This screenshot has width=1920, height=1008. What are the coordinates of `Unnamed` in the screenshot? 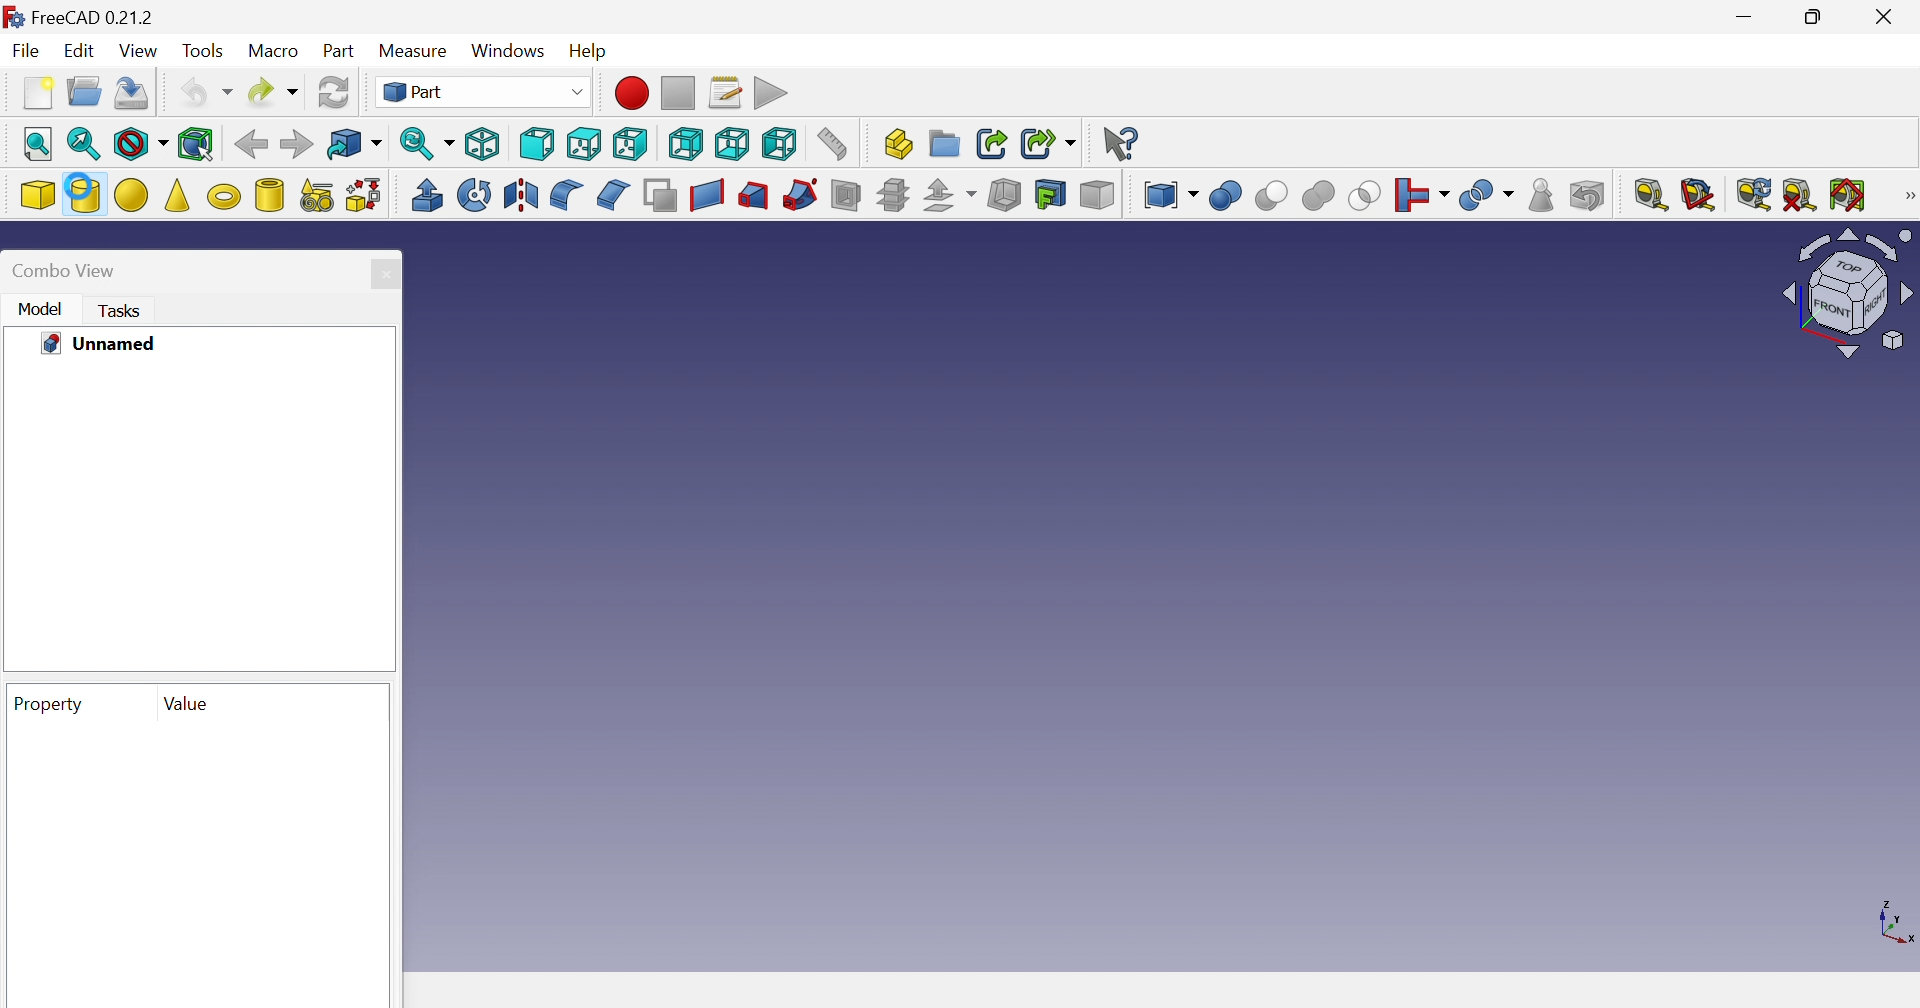 It's located at (101, 345).